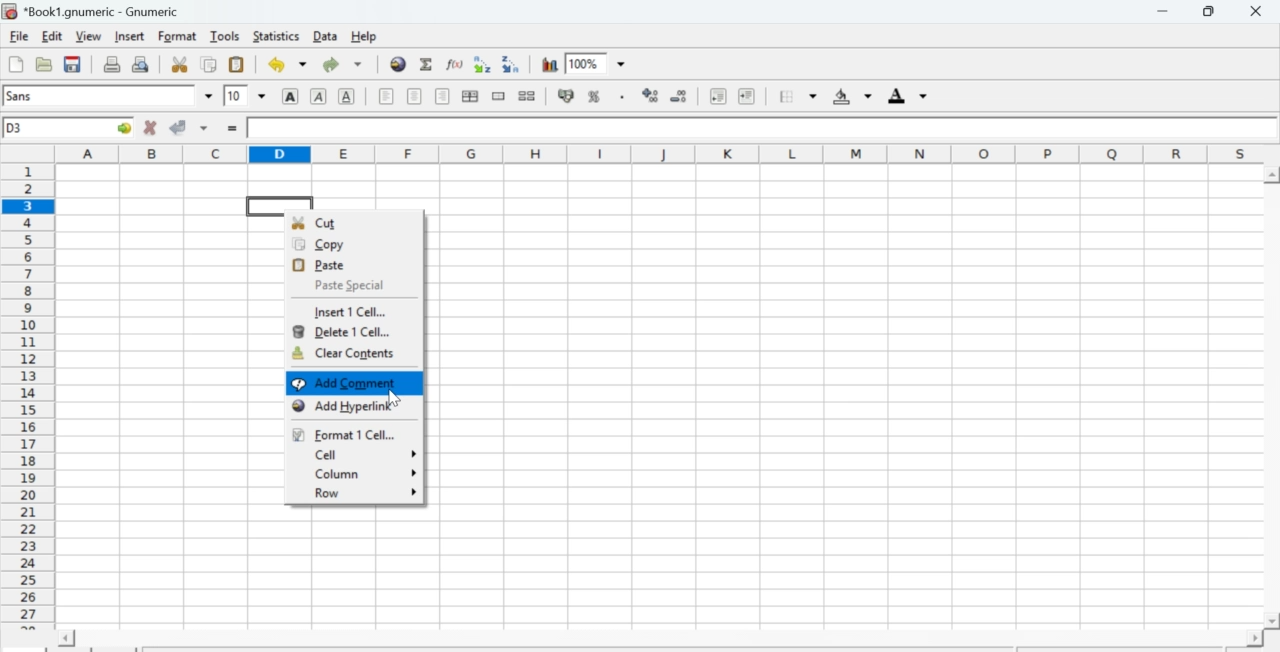 The height and width of the screenshot is (652, 1280). I want to click on Foreground, so click(908, 97).